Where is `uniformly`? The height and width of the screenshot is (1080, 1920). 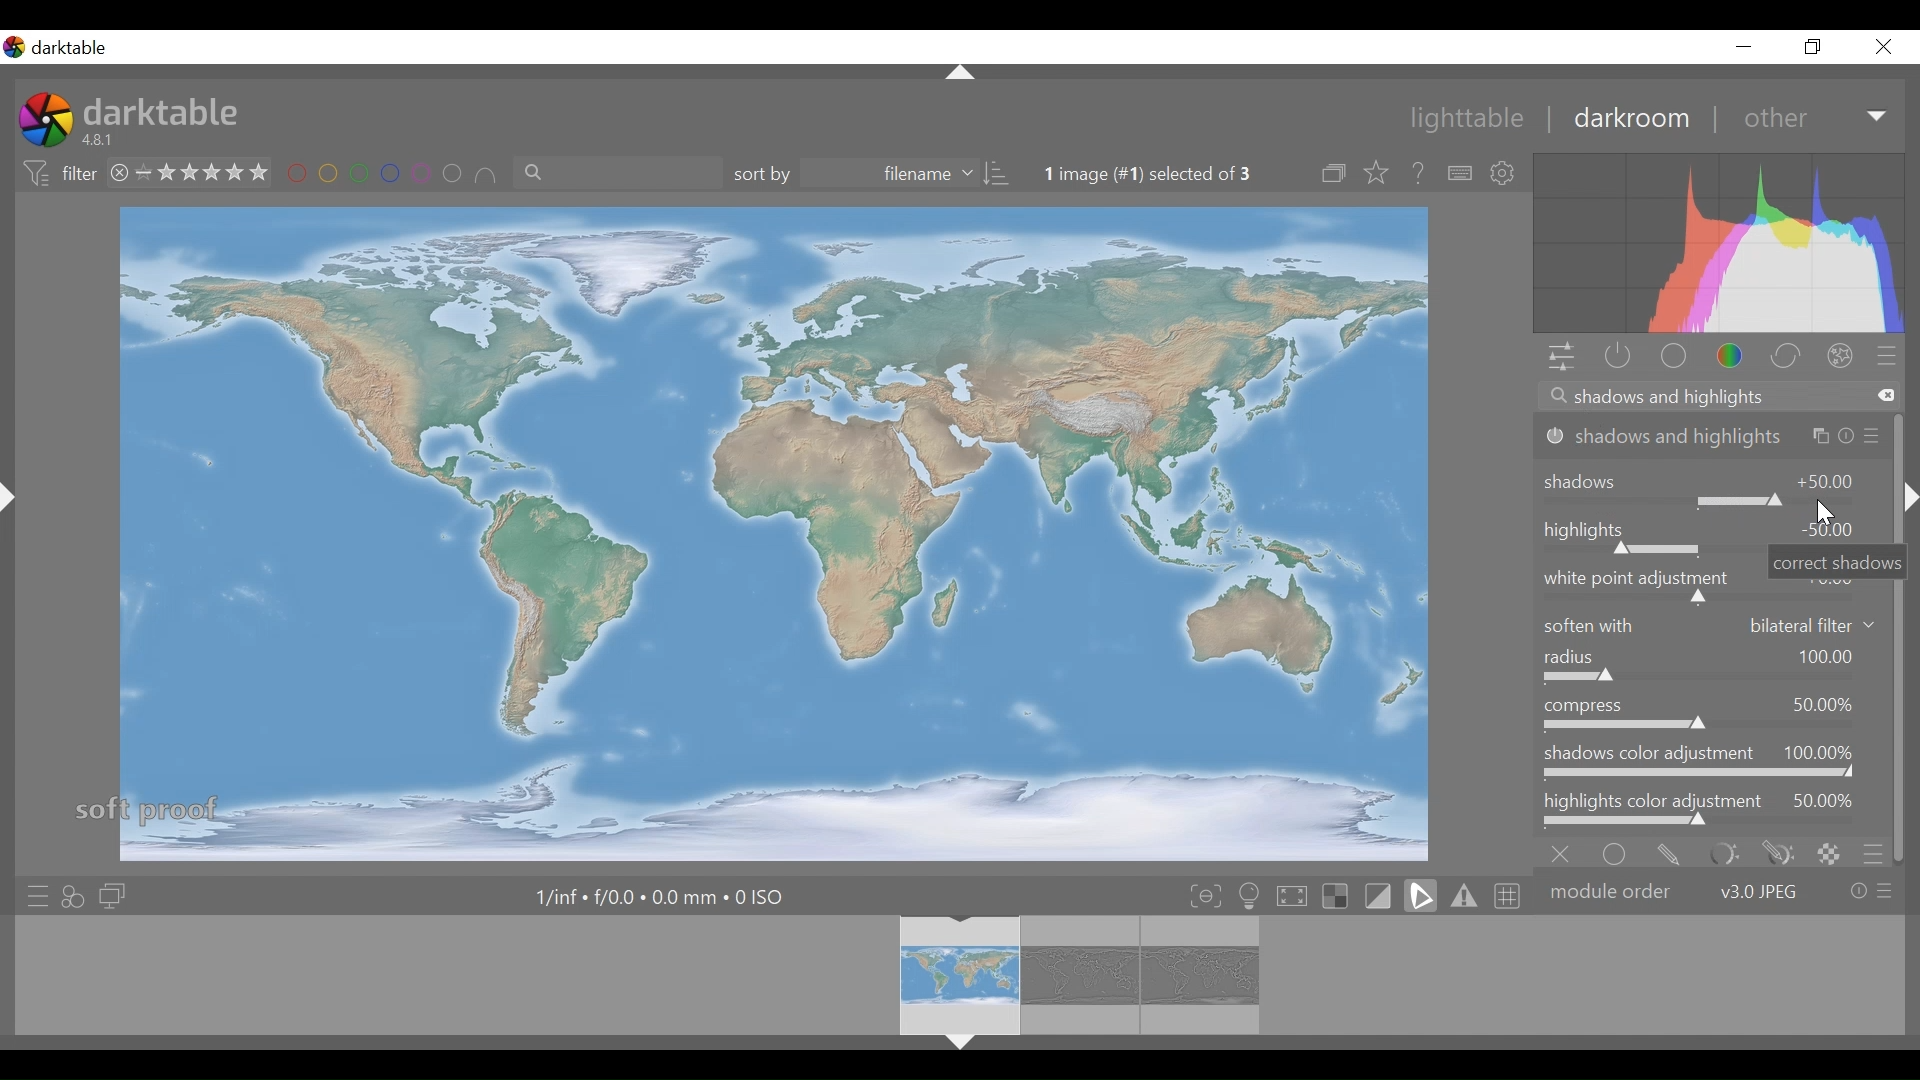
uniformly is located at coordinates (1619, 852).